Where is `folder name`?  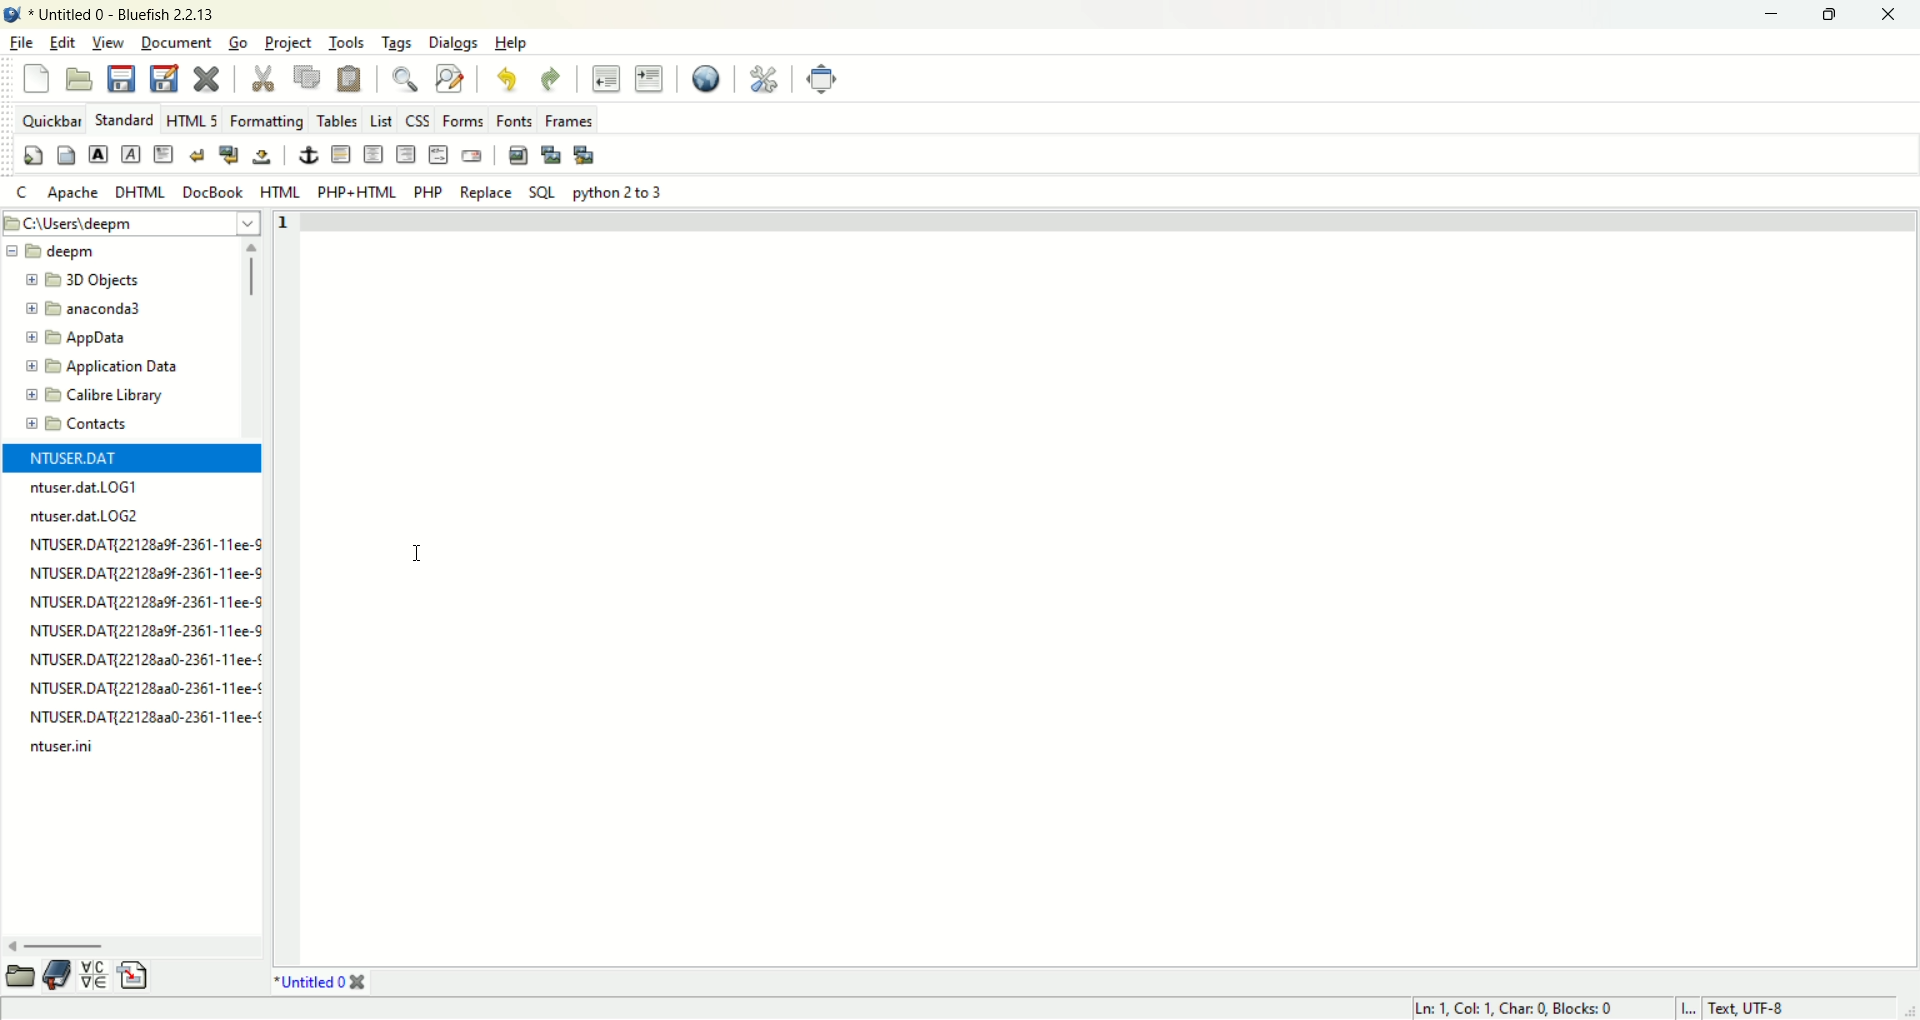 folder name is located at coordinates (102, 393).